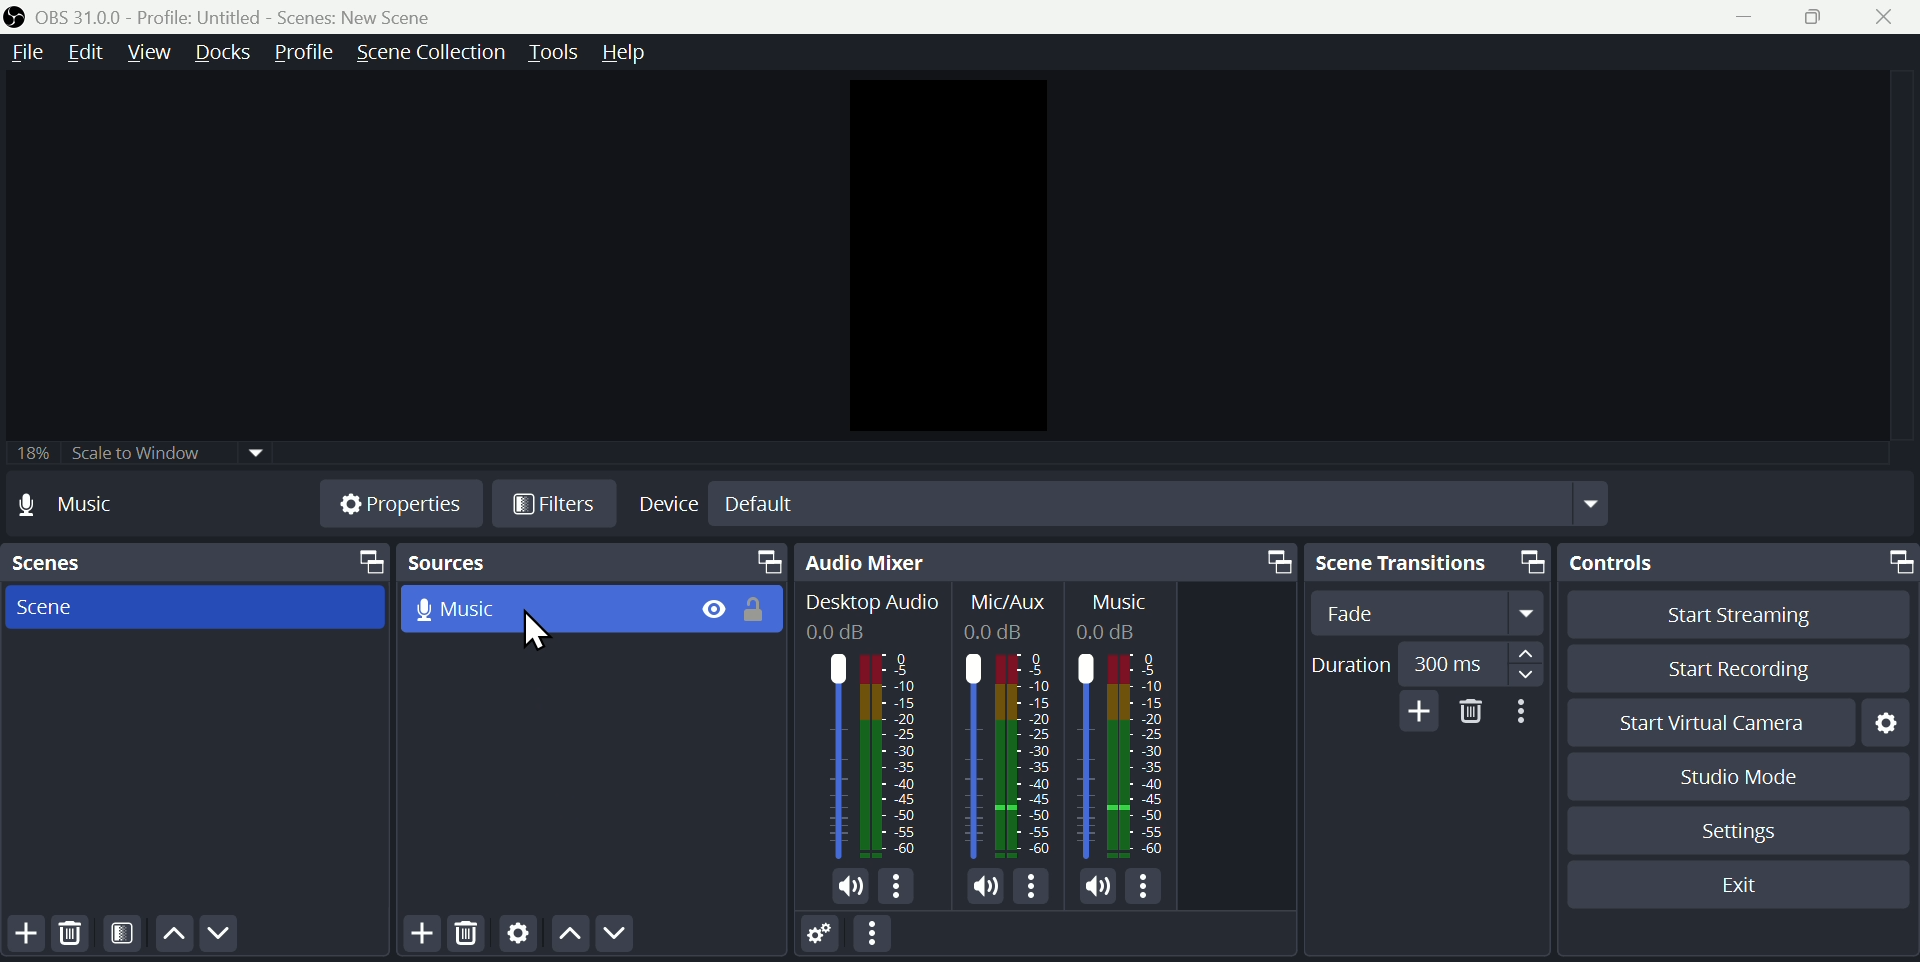  Describe the element at coordinates (1738, 663) in the screenshot. I see `Start recording` at that location.